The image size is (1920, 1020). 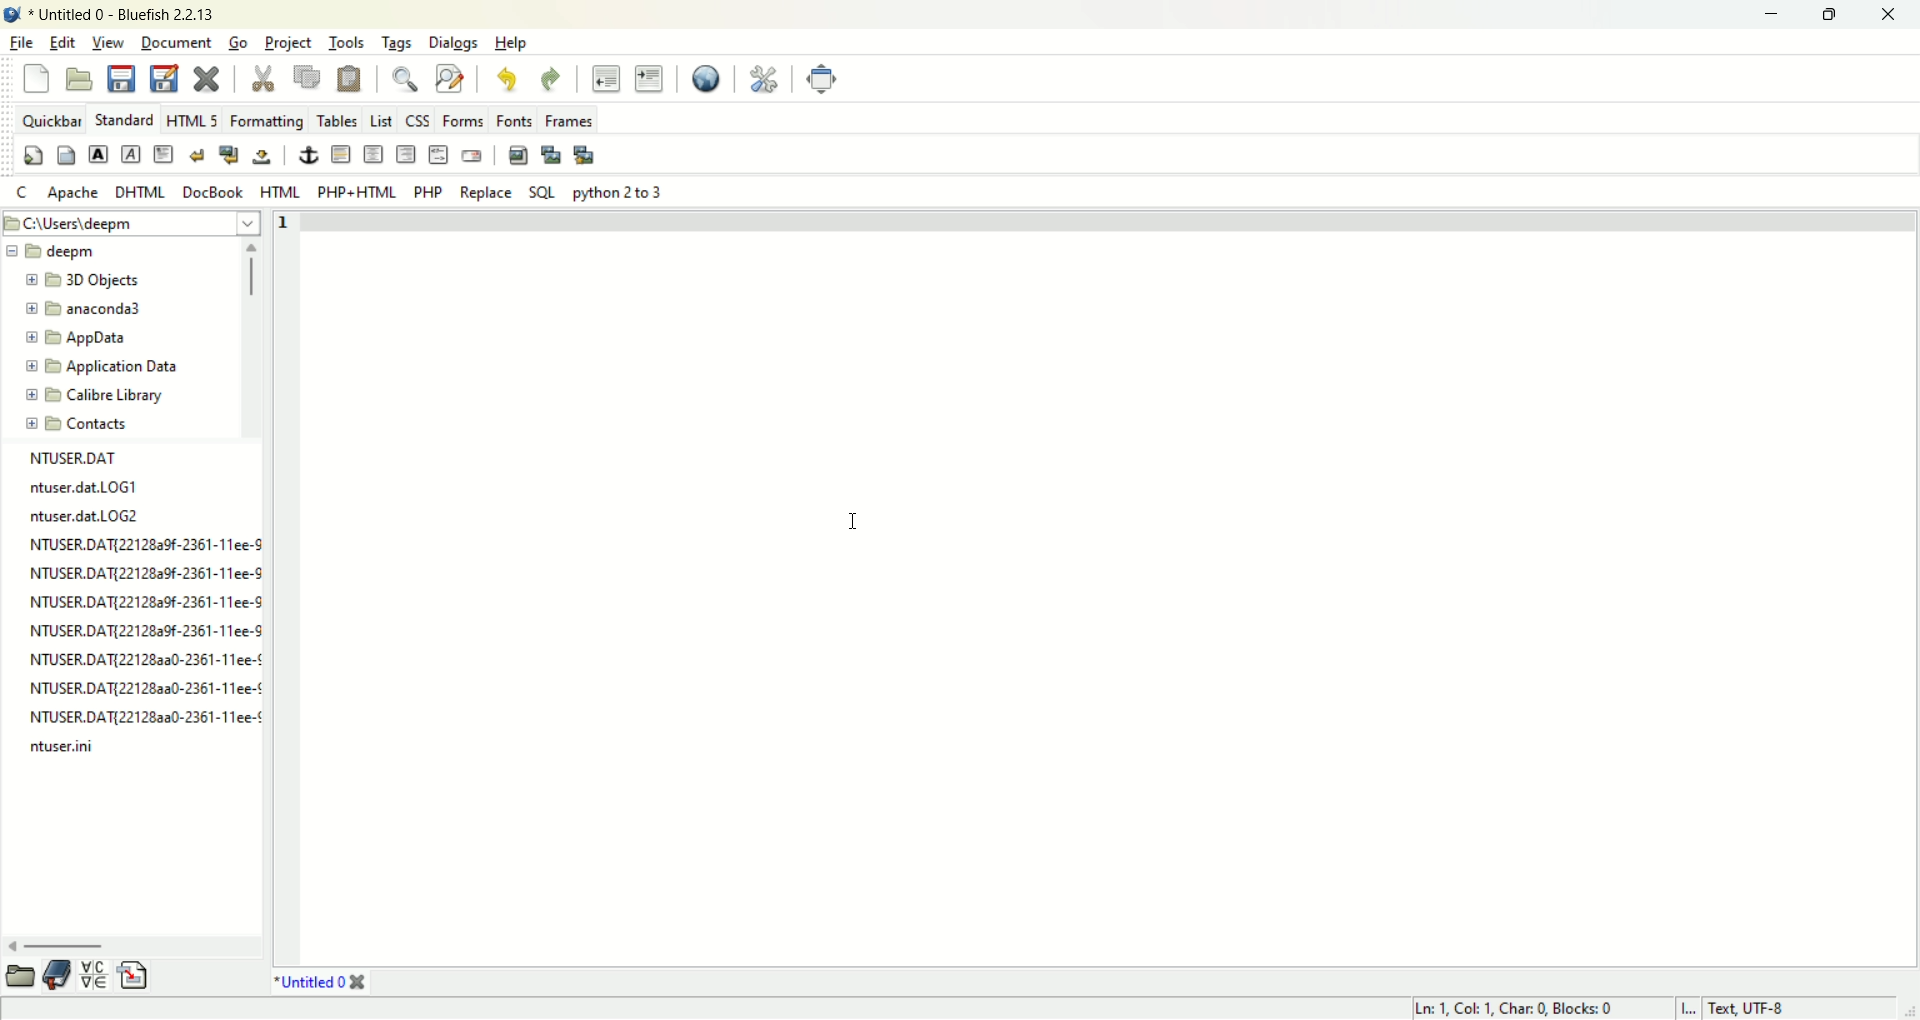 What do you see at coordinates (358, 984) in the screenshot?
I see `close` at bounding box center [358, 984].